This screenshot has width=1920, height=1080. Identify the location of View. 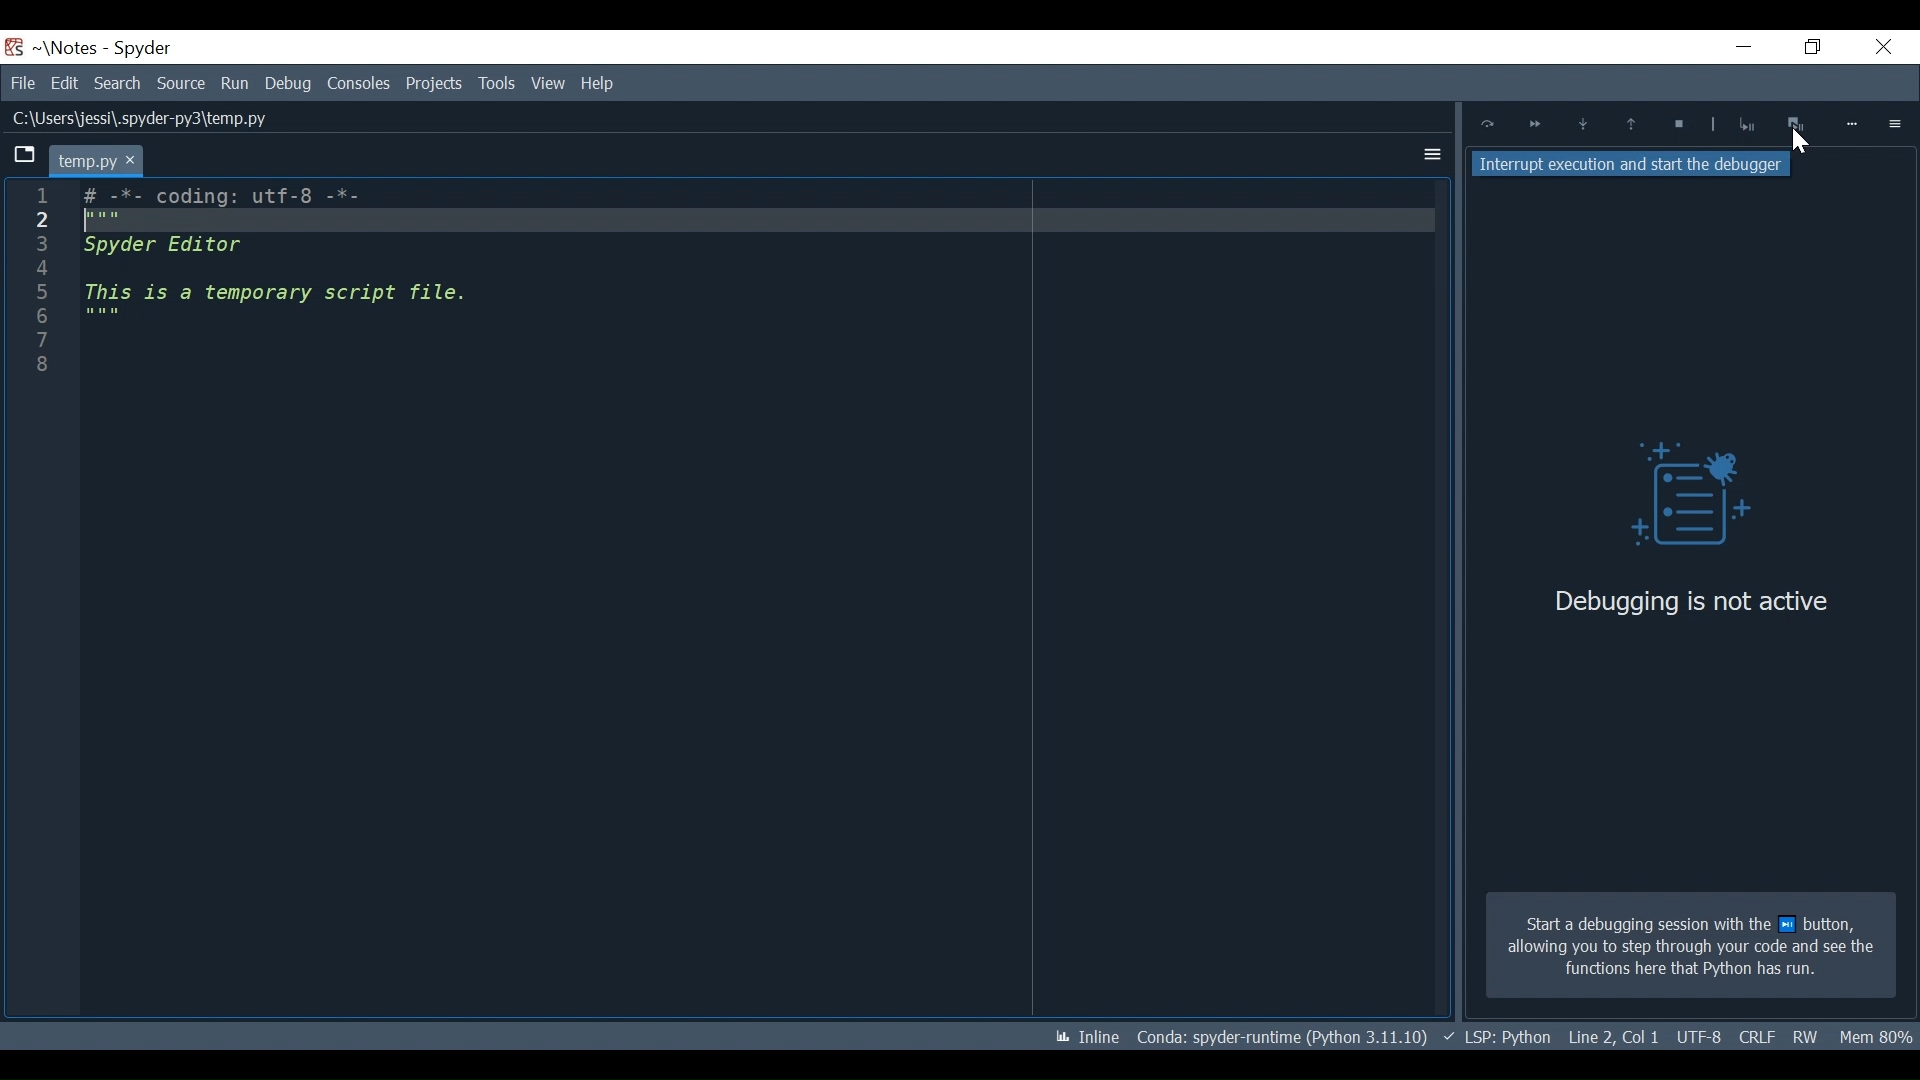
(496, 83).